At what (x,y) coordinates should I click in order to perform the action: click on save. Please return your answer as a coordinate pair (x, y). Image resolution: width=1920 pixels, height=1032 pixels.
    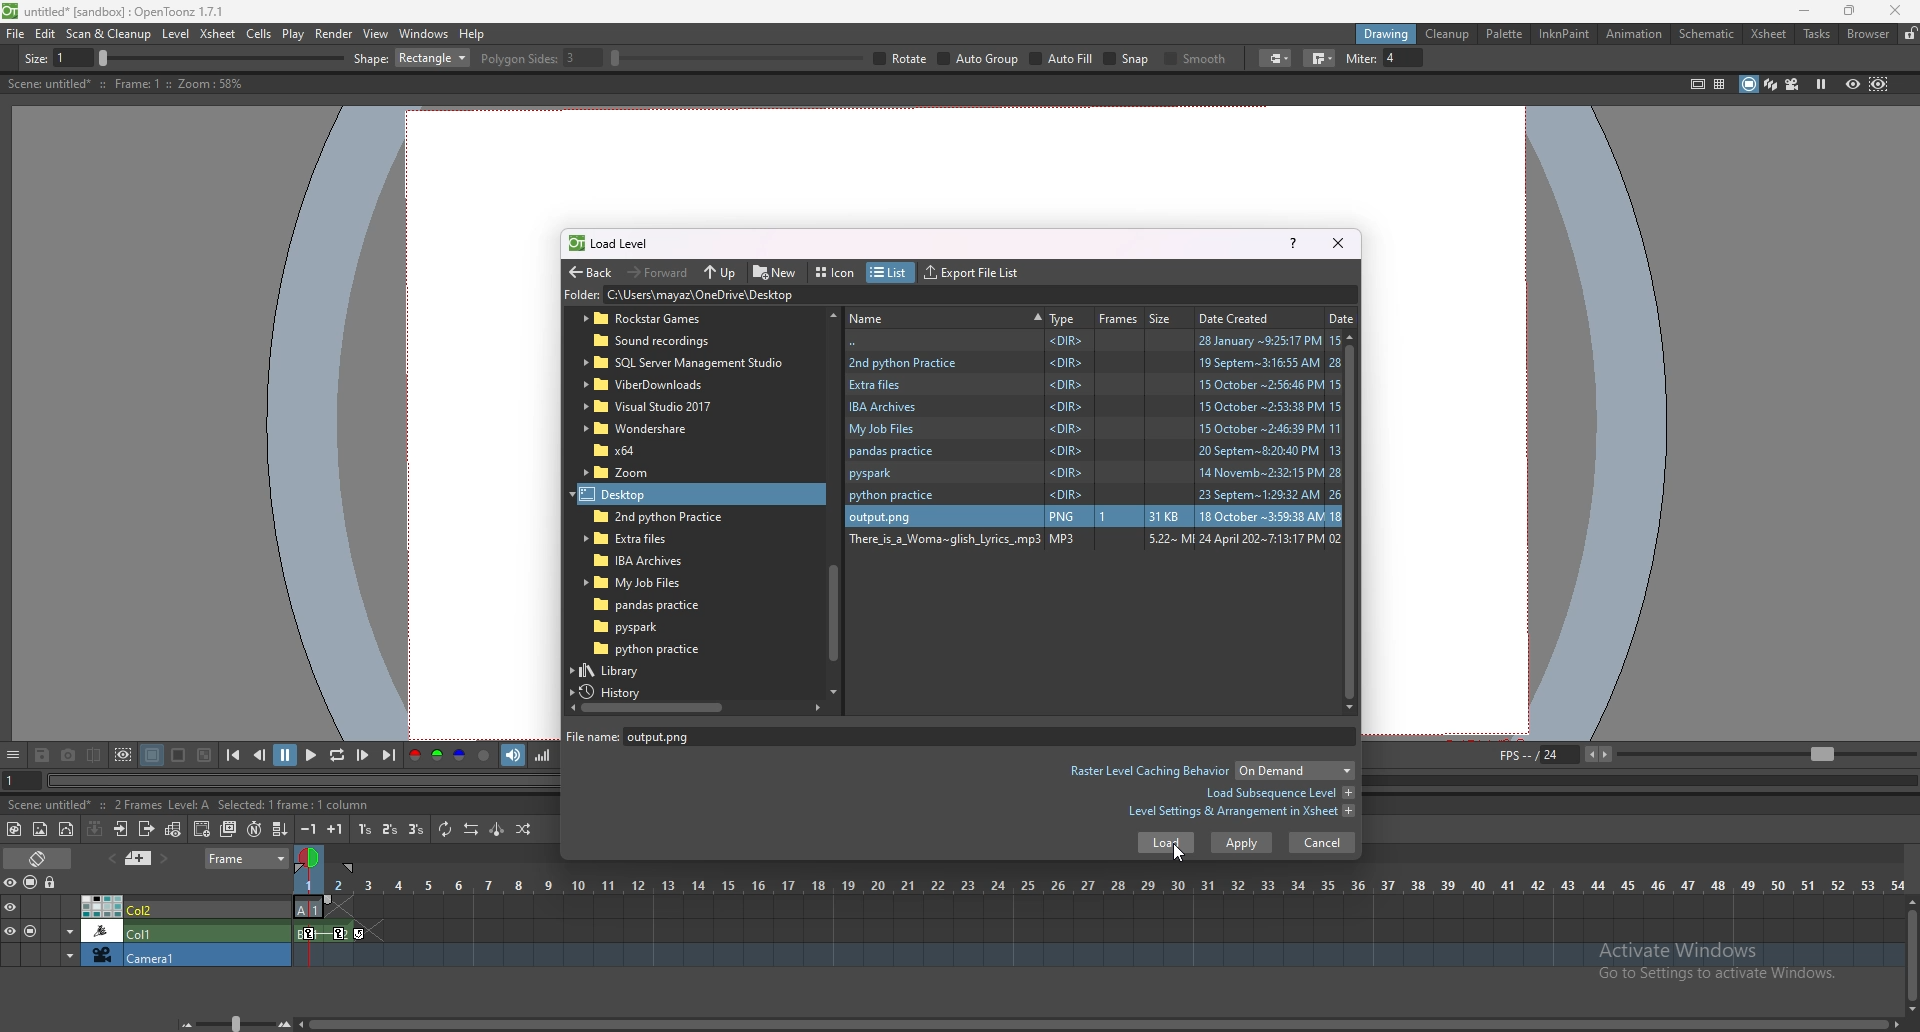
    Looking at the image, I should click on (42, 757).